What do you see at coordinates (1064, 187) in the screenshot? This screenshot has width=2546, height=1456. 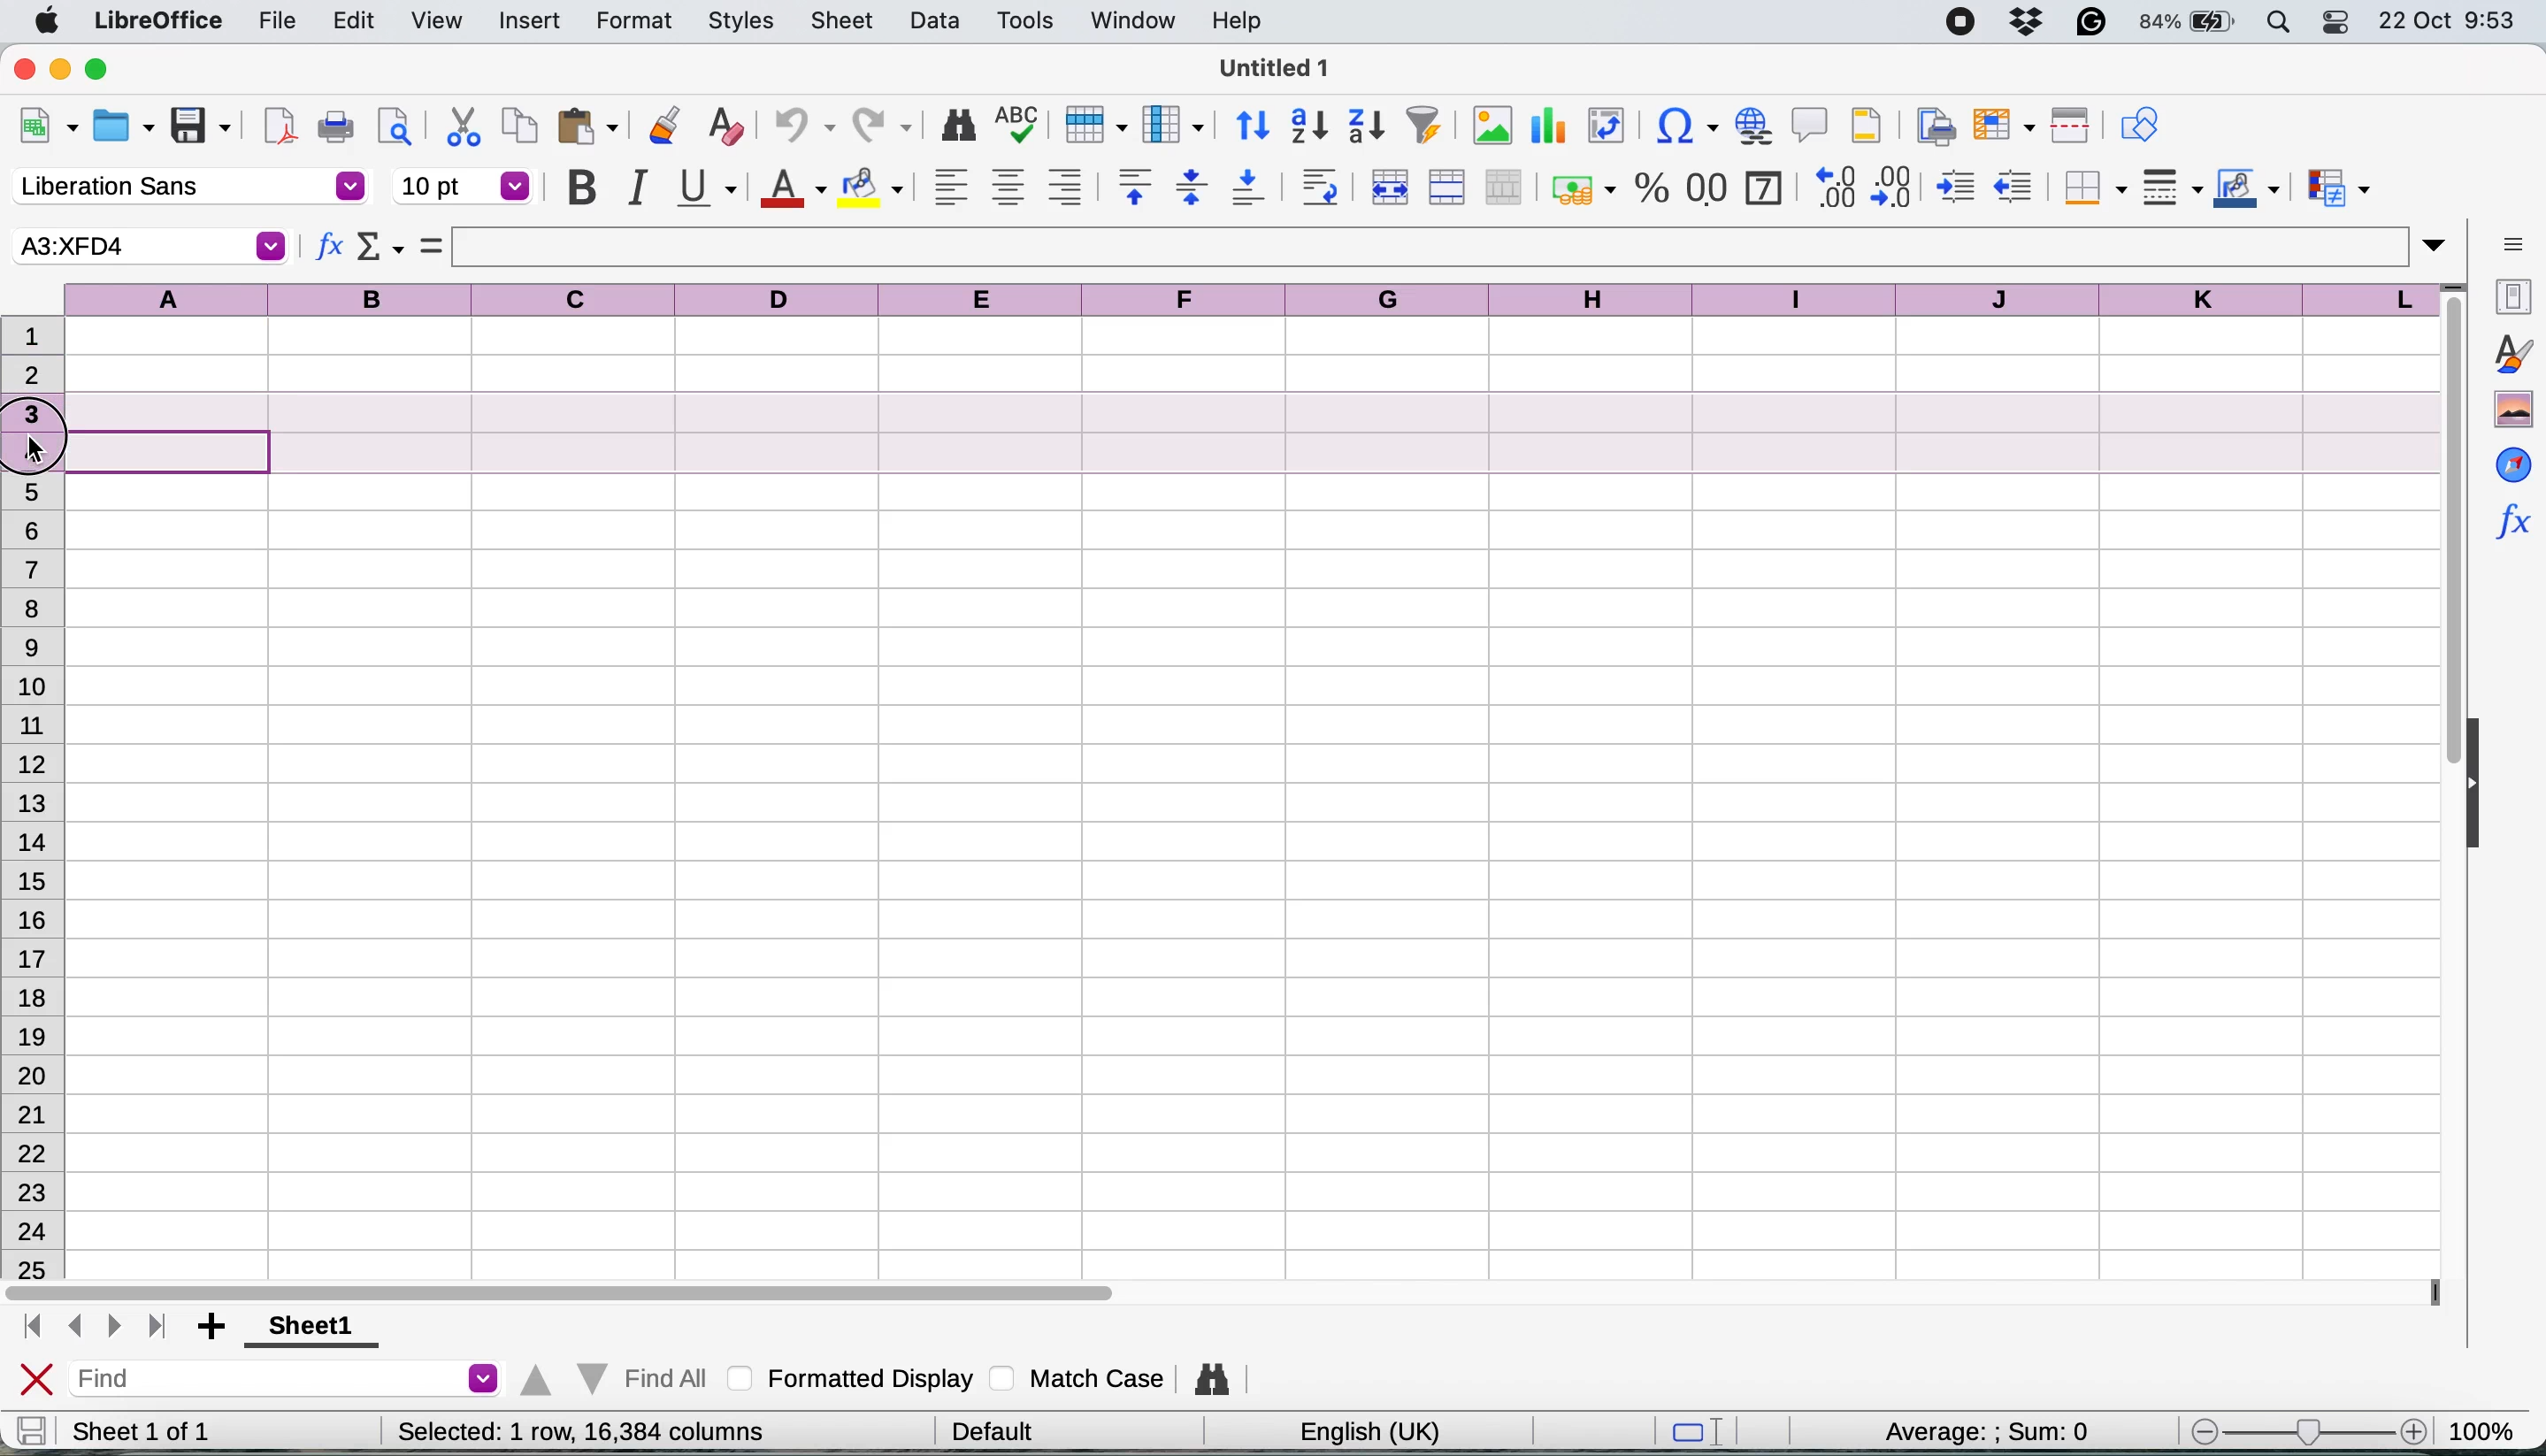 I see `align right` at bounding box center [1064, 187].